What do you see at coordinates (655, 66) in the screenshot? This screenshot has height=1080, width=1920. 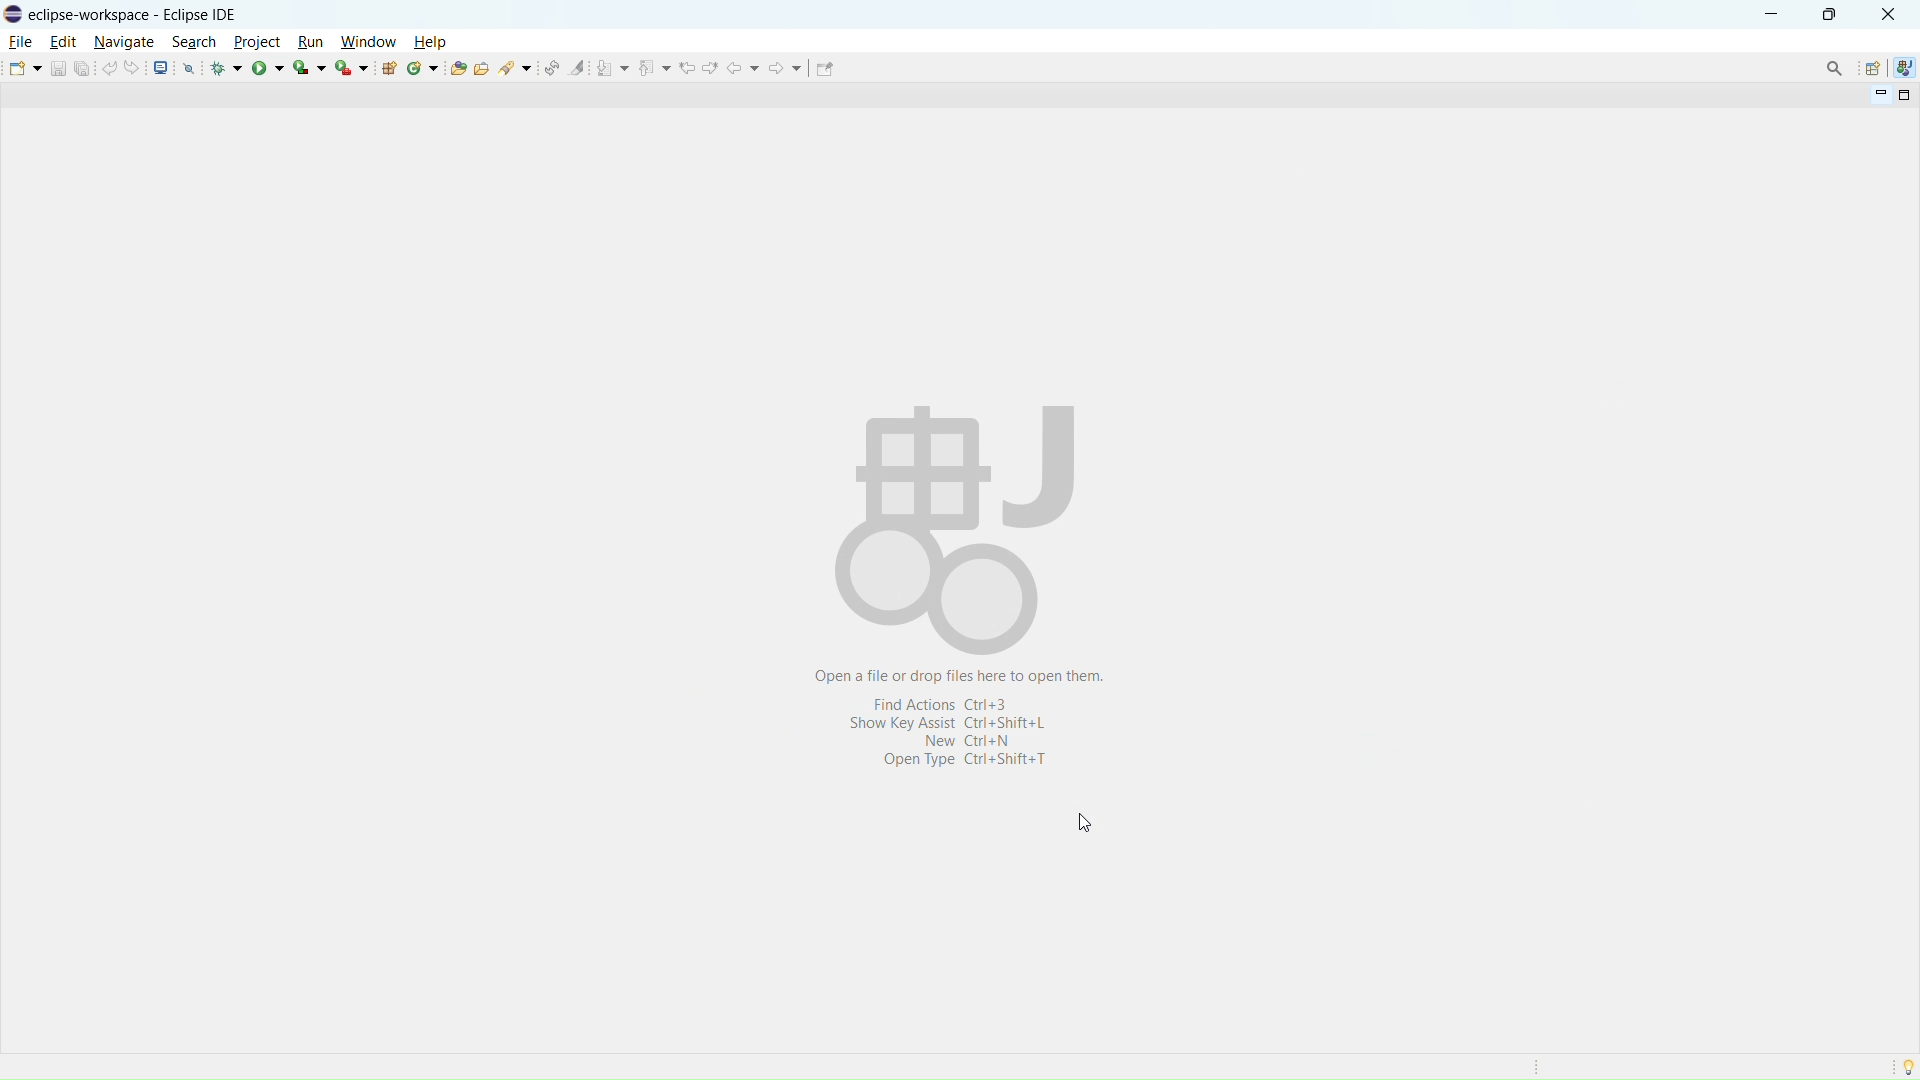 I see `previous annotation` at bounding box center [655, 66].